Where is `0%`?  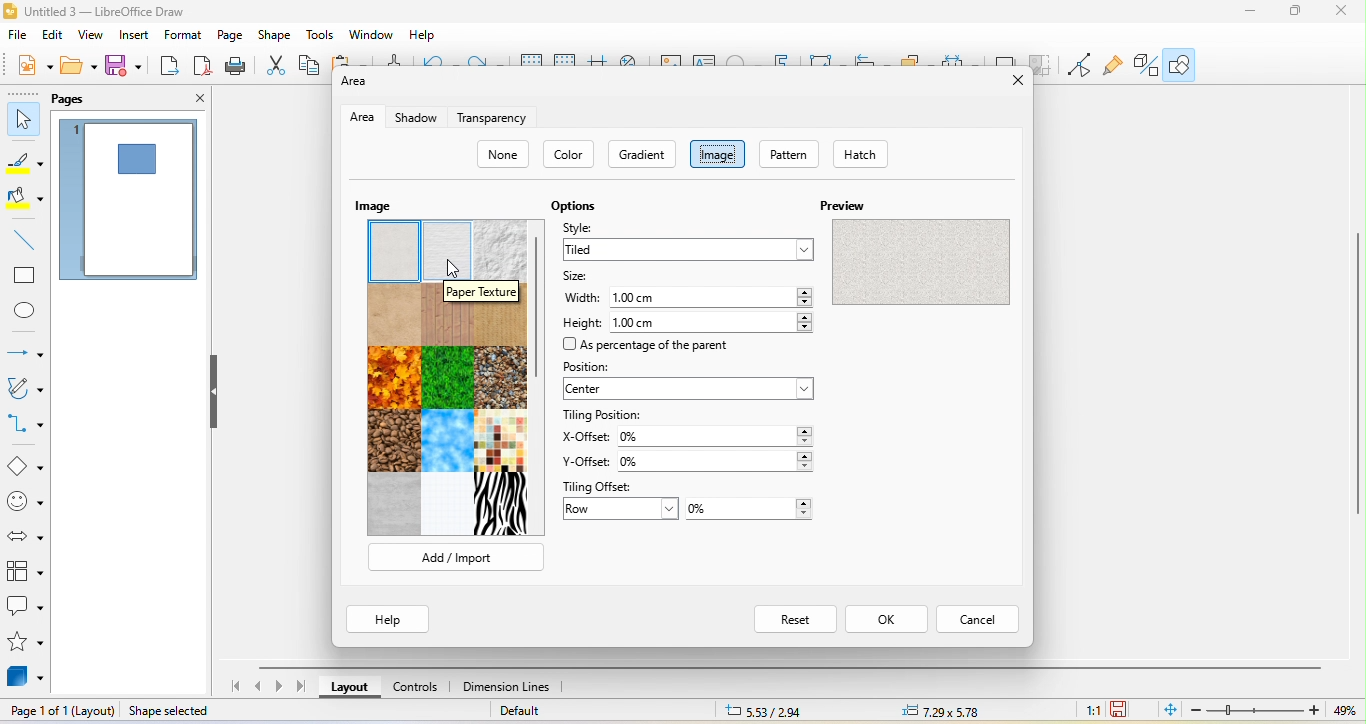 0% is located at coordinates (718, 439).